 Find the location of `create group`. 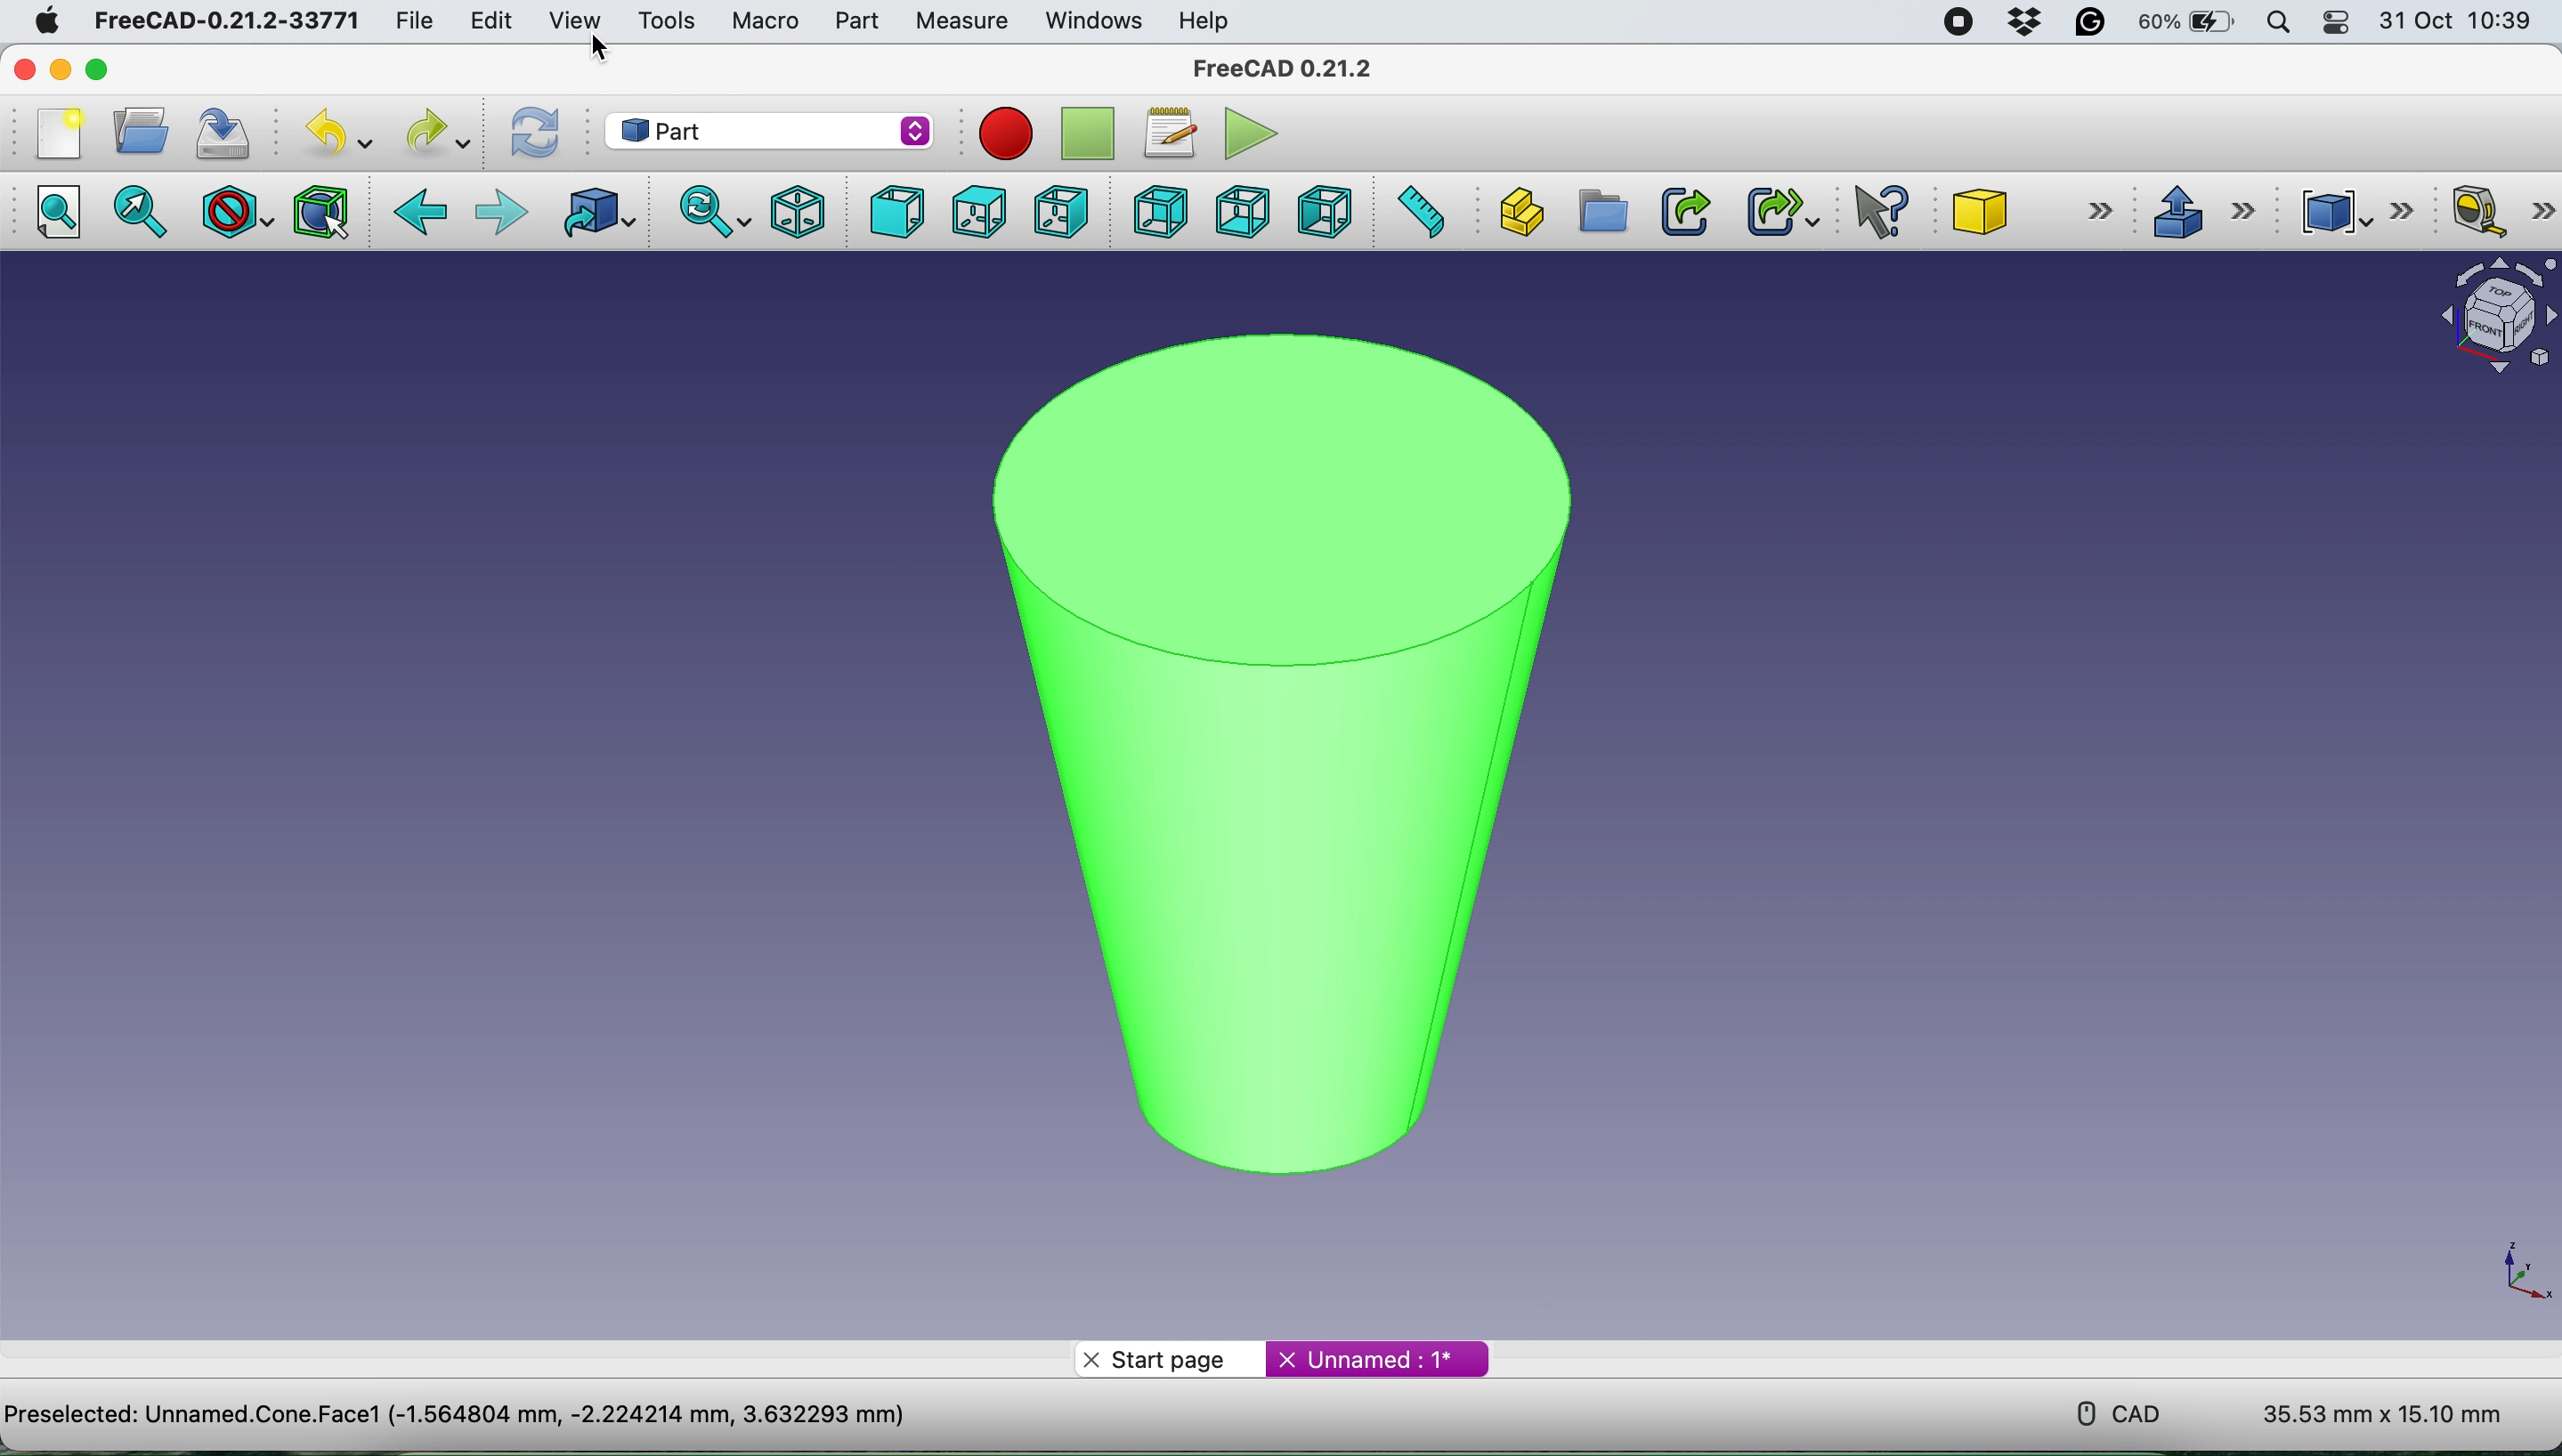

create group is located at coordinates (1602, 213).